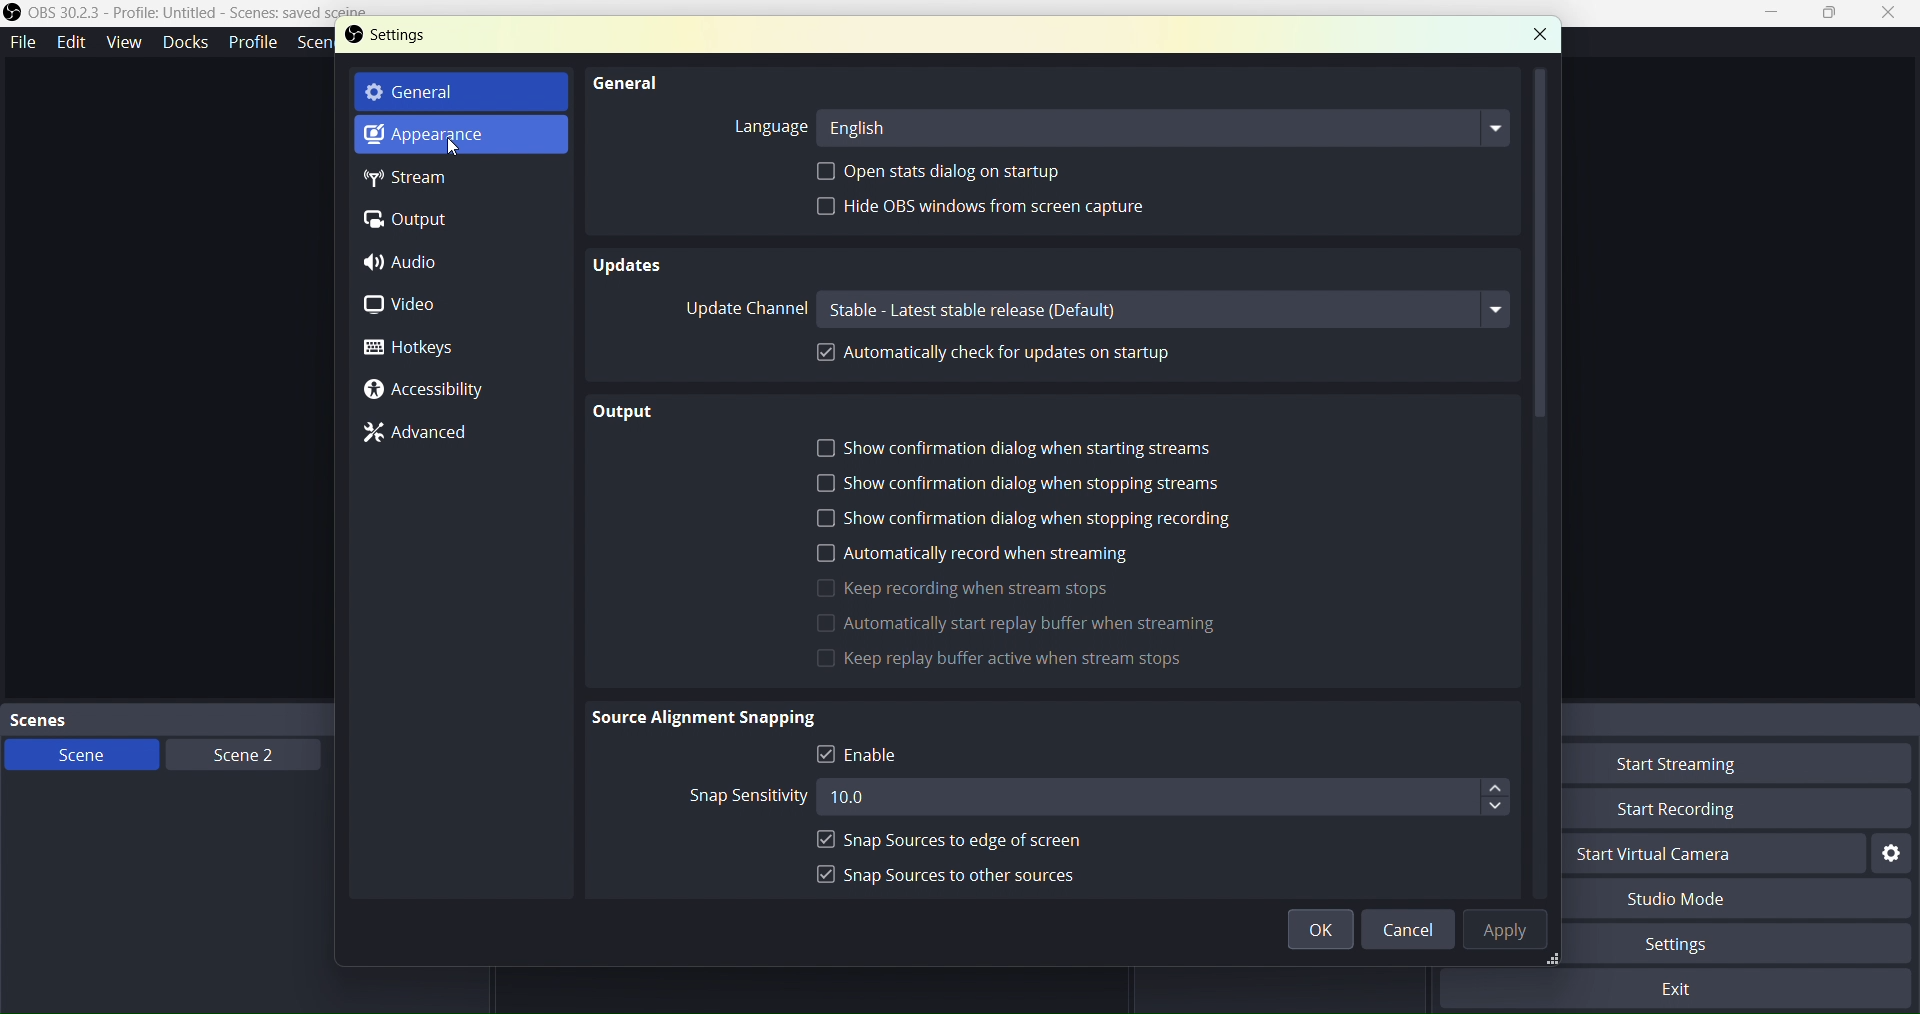 The image size is (1920, 1014). Describe the element at coordinates (448, 139) in the screenshot. I see `Appereance` at that location.